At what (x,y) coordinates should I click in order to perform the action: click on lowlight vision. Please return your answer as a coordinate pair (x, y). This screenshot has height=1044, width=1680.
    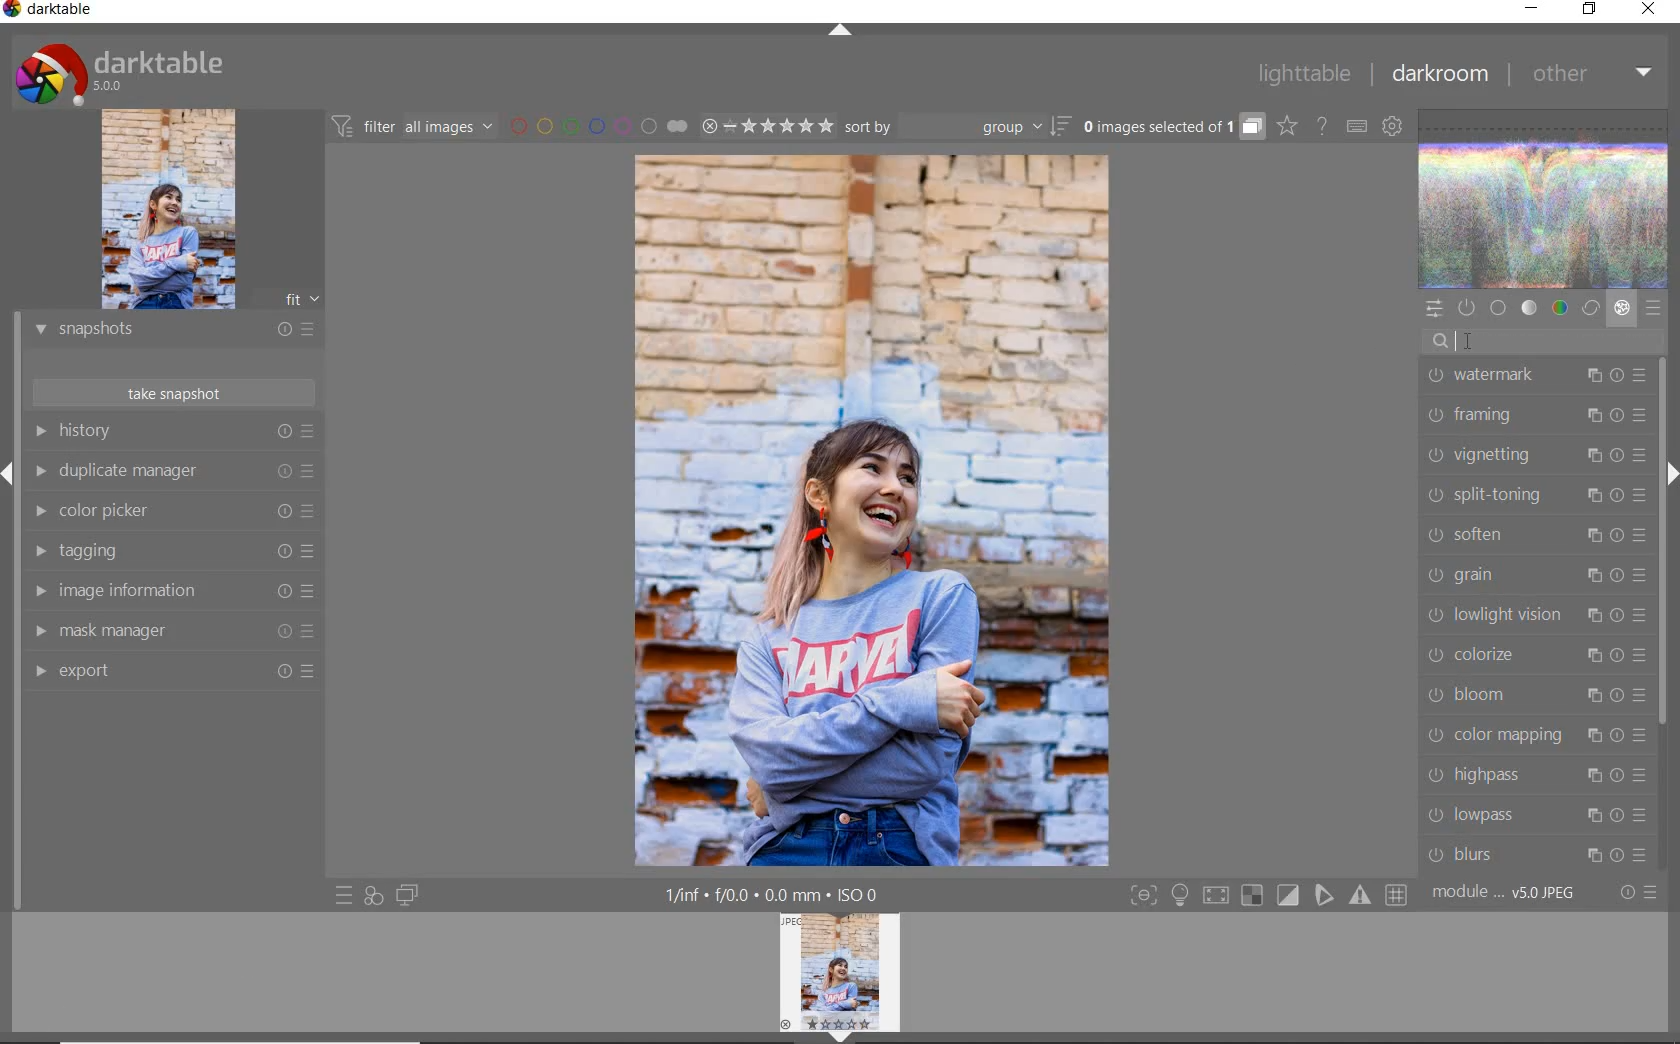
    Looking at the image, I should click on (1536, 614).